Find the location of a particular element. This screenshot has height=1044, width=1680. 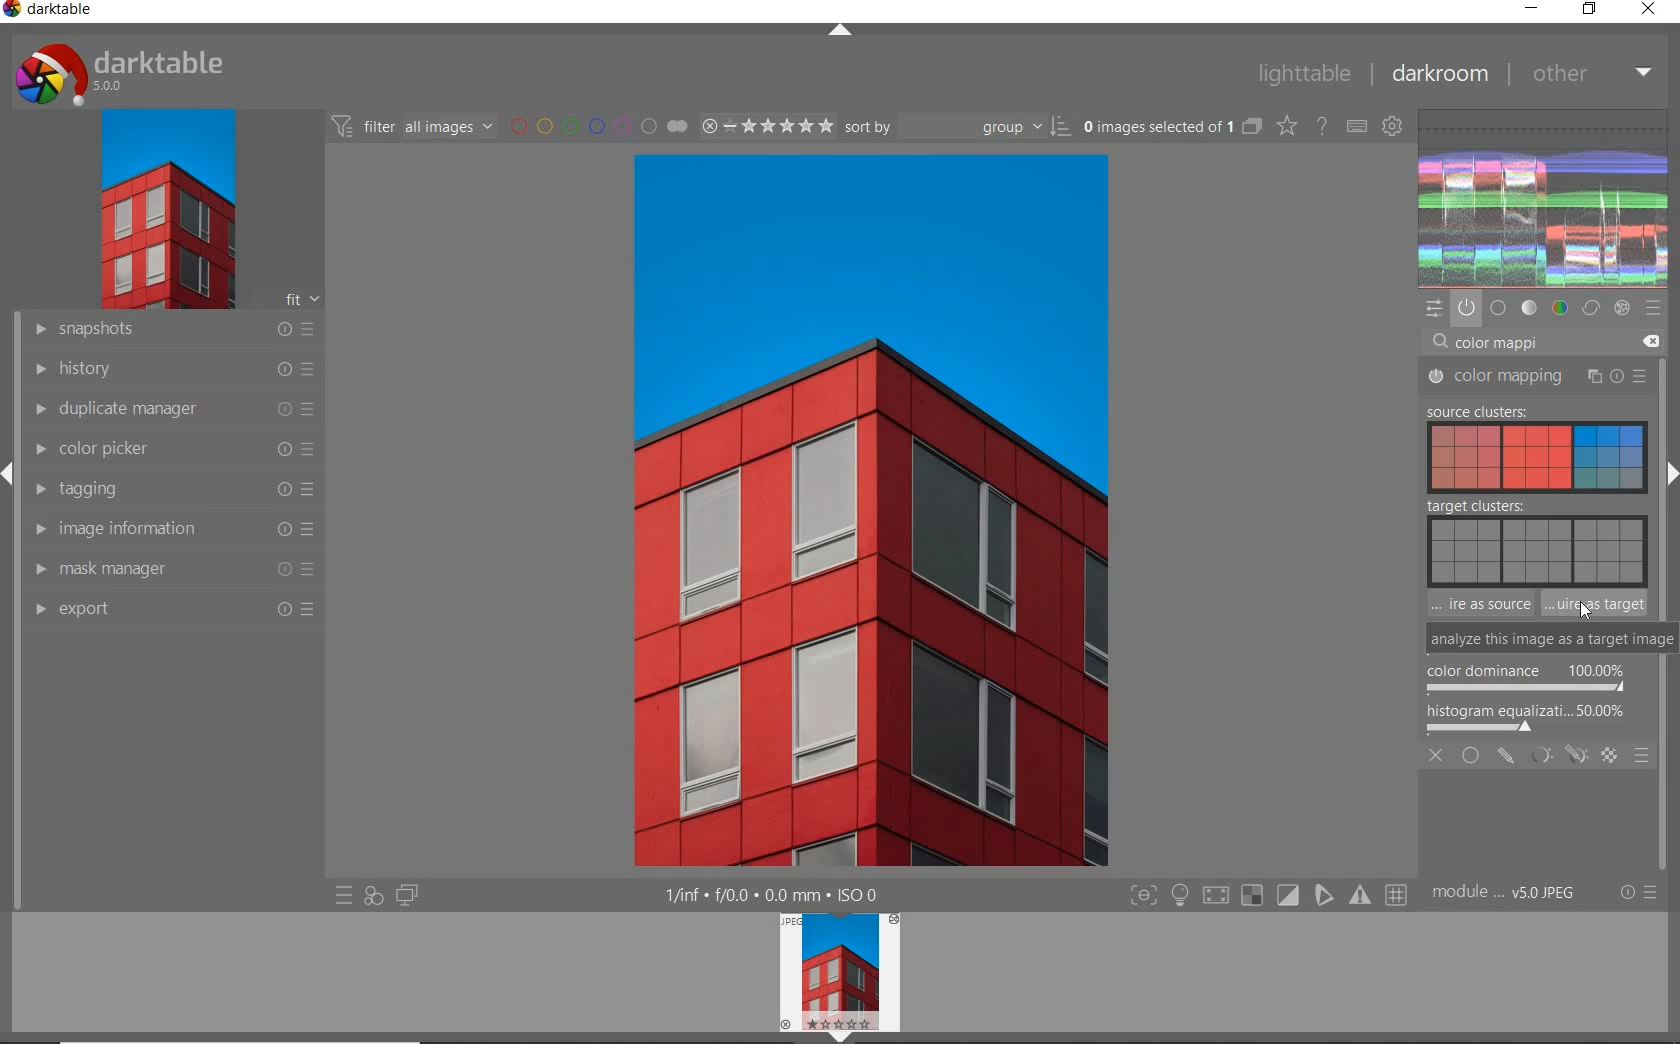

other interface detail is located at coordinates (787, 895).